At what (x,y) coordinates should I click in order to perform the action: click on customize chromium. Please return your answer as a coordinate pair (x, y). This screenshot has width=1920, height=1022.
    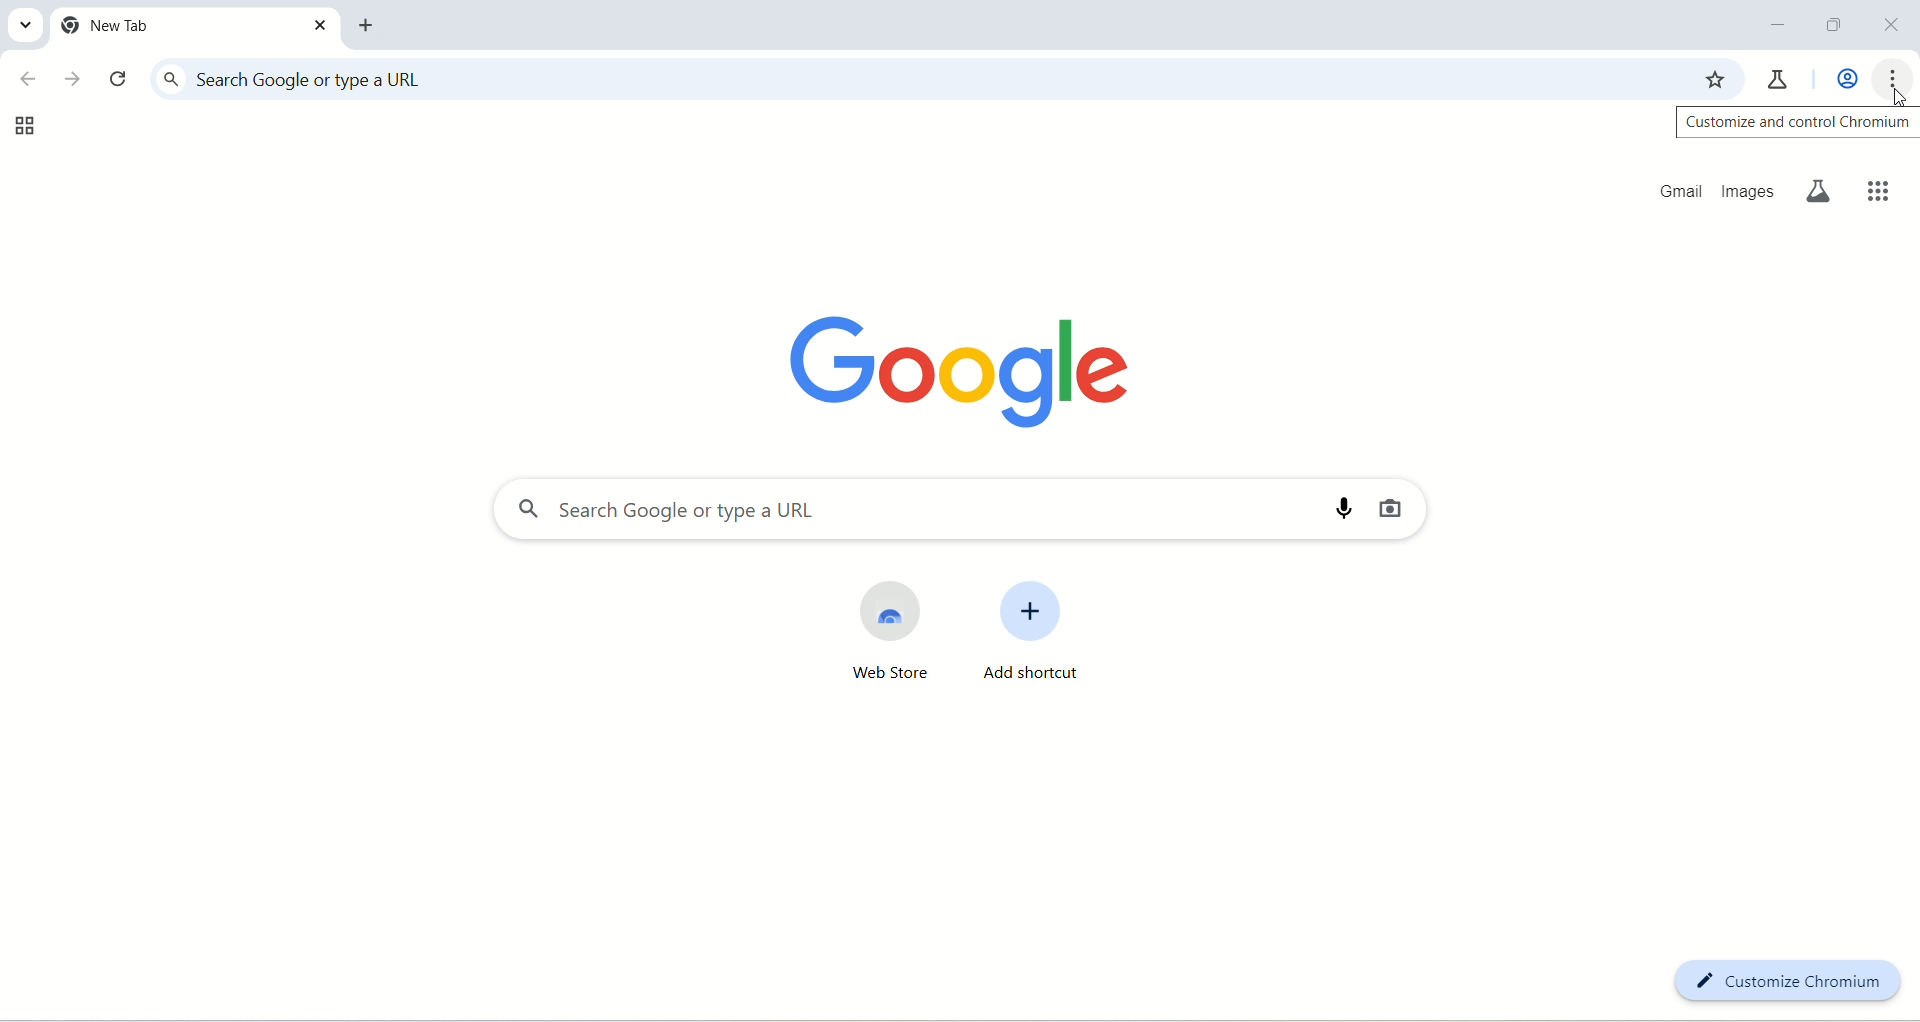
    Looking at the image, I should click on (1788, 978).